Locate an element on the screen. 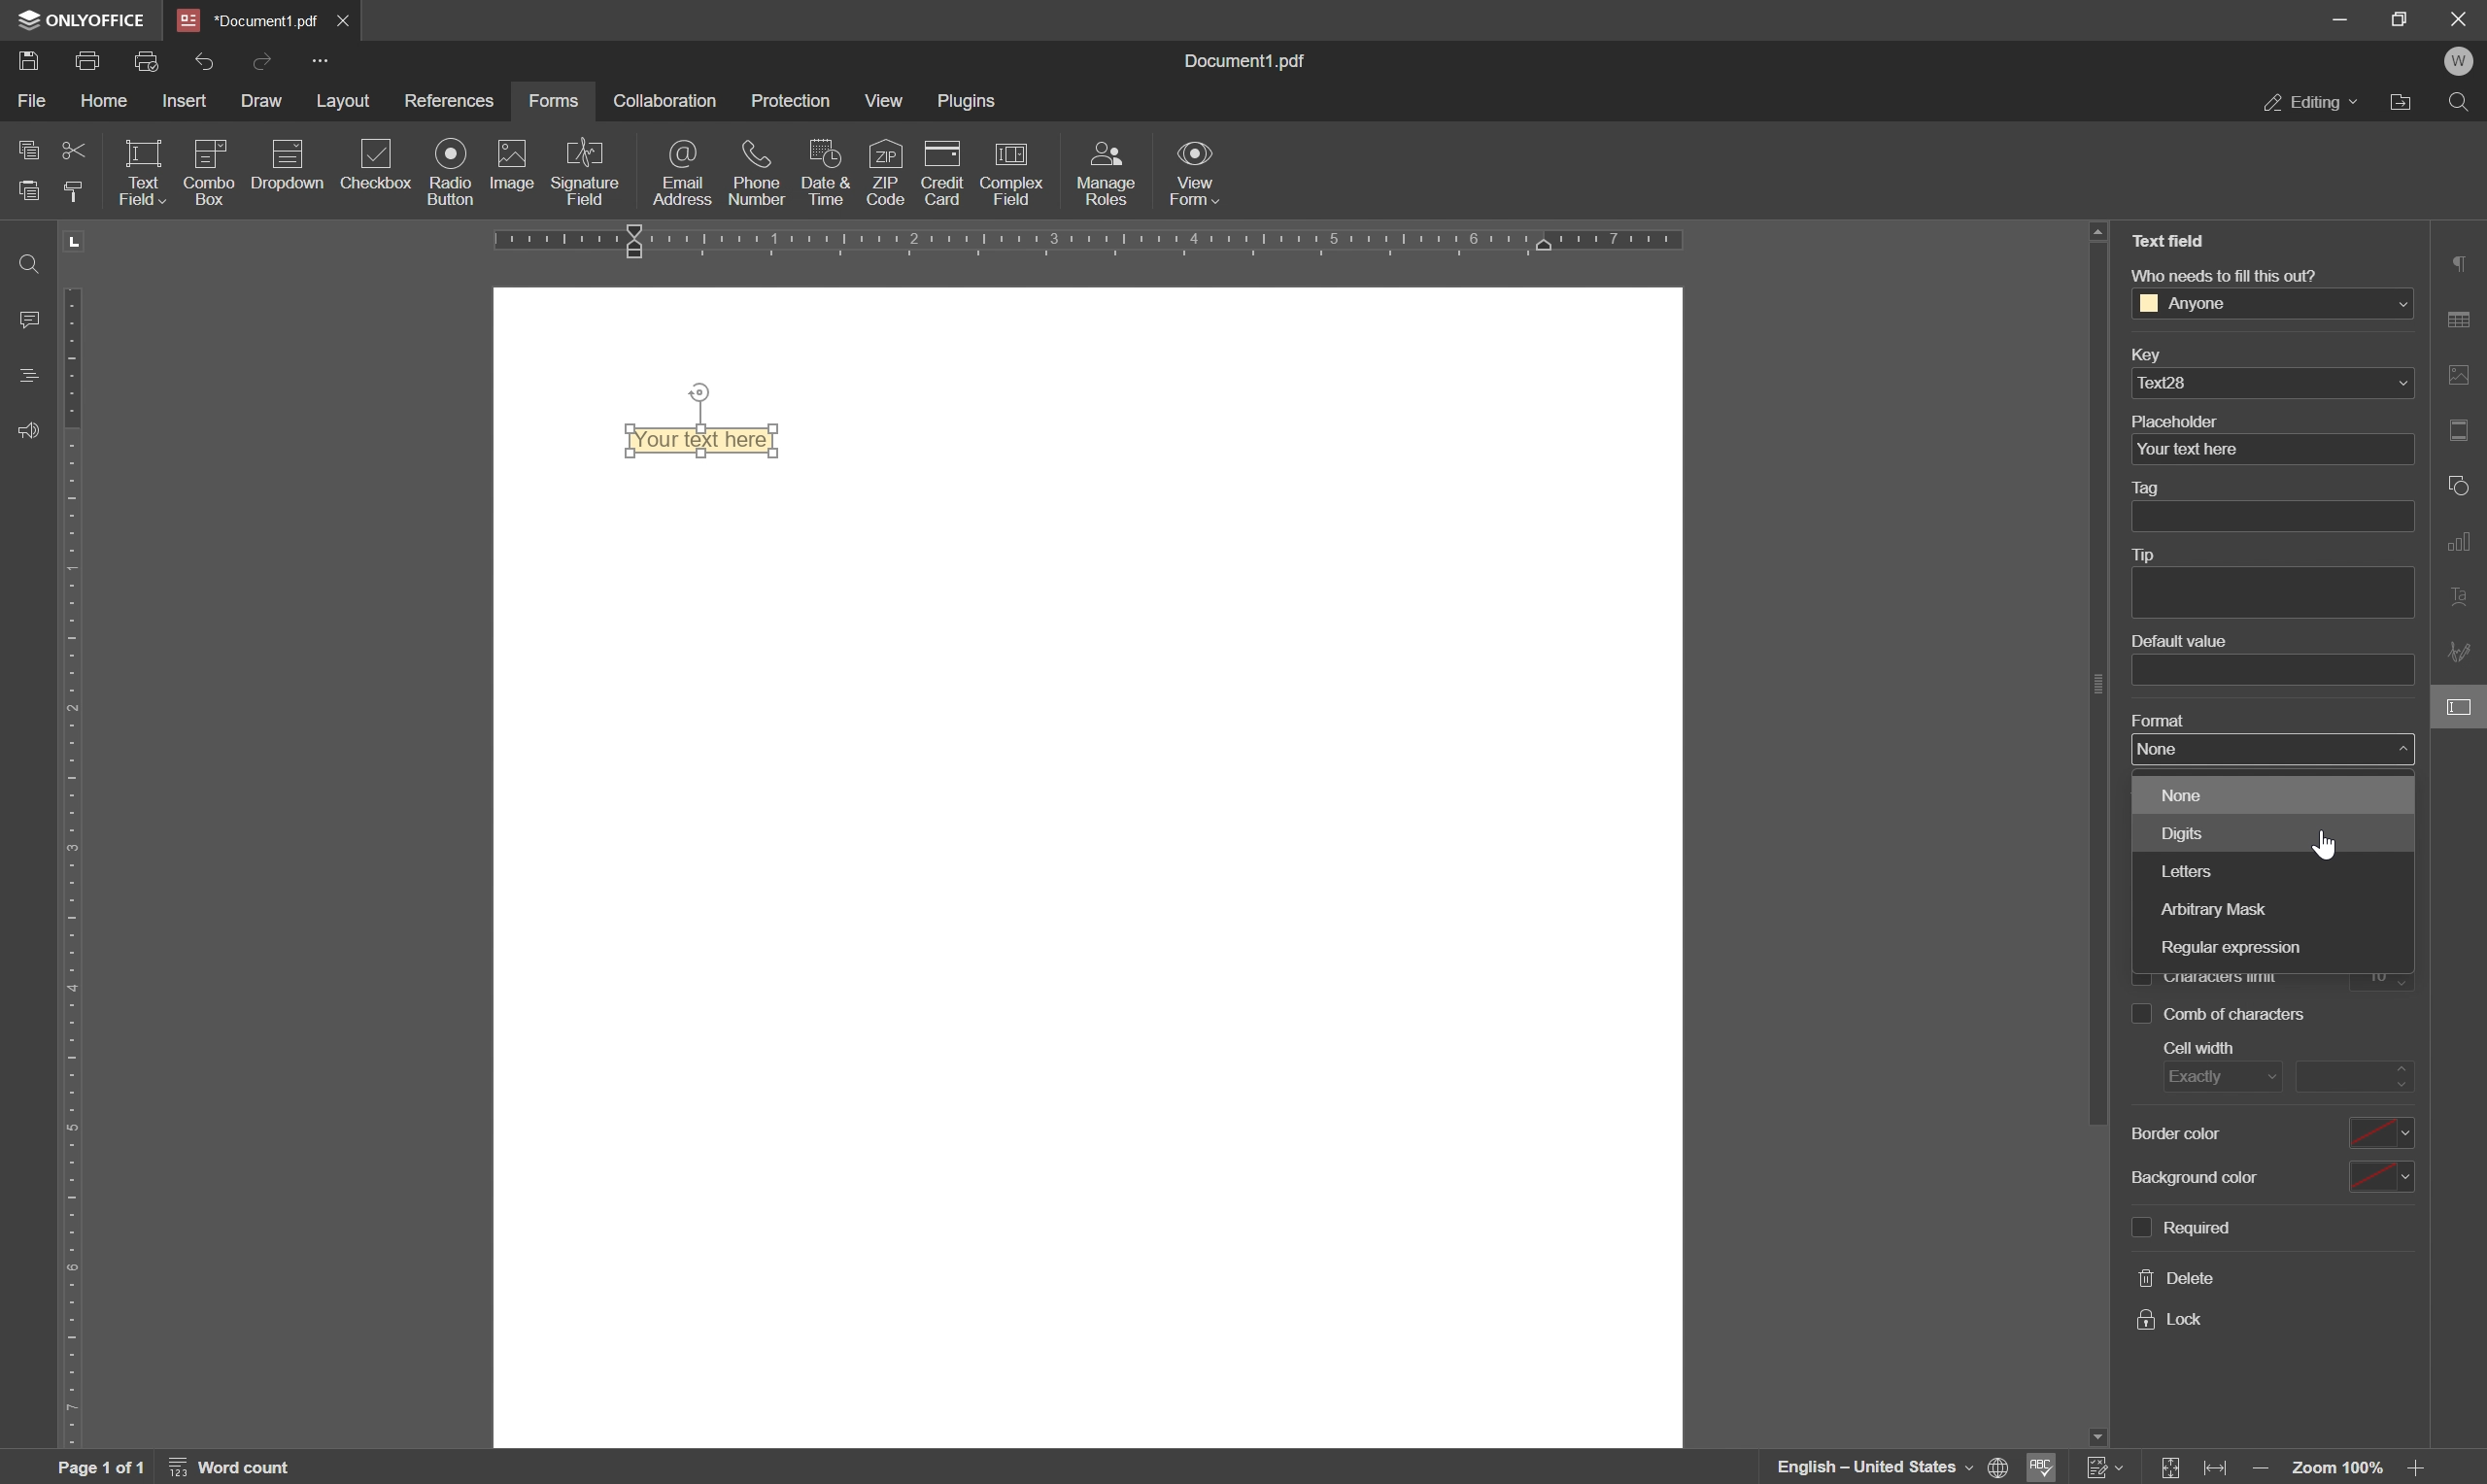 The image size is (2487, 1484). save is located at coordinates (26, 62).